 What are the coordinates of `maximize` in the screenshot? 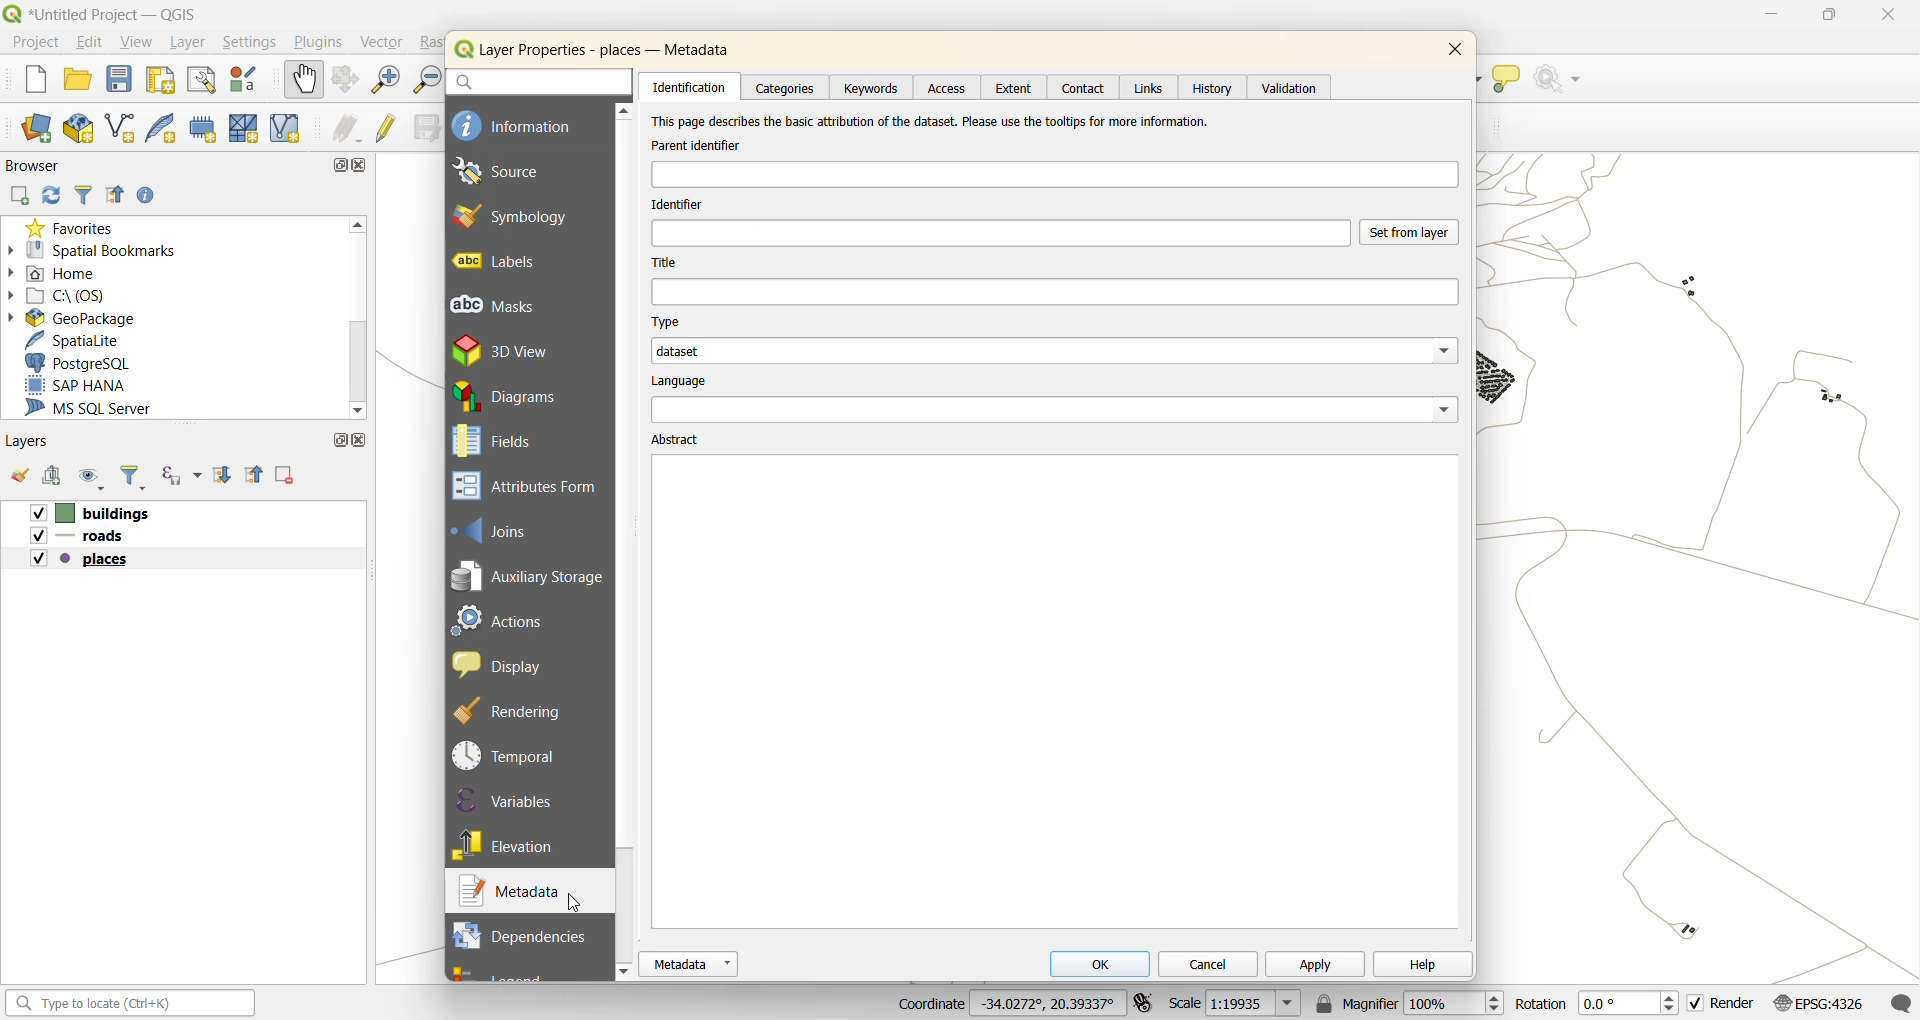 It's located at (1829, 17).